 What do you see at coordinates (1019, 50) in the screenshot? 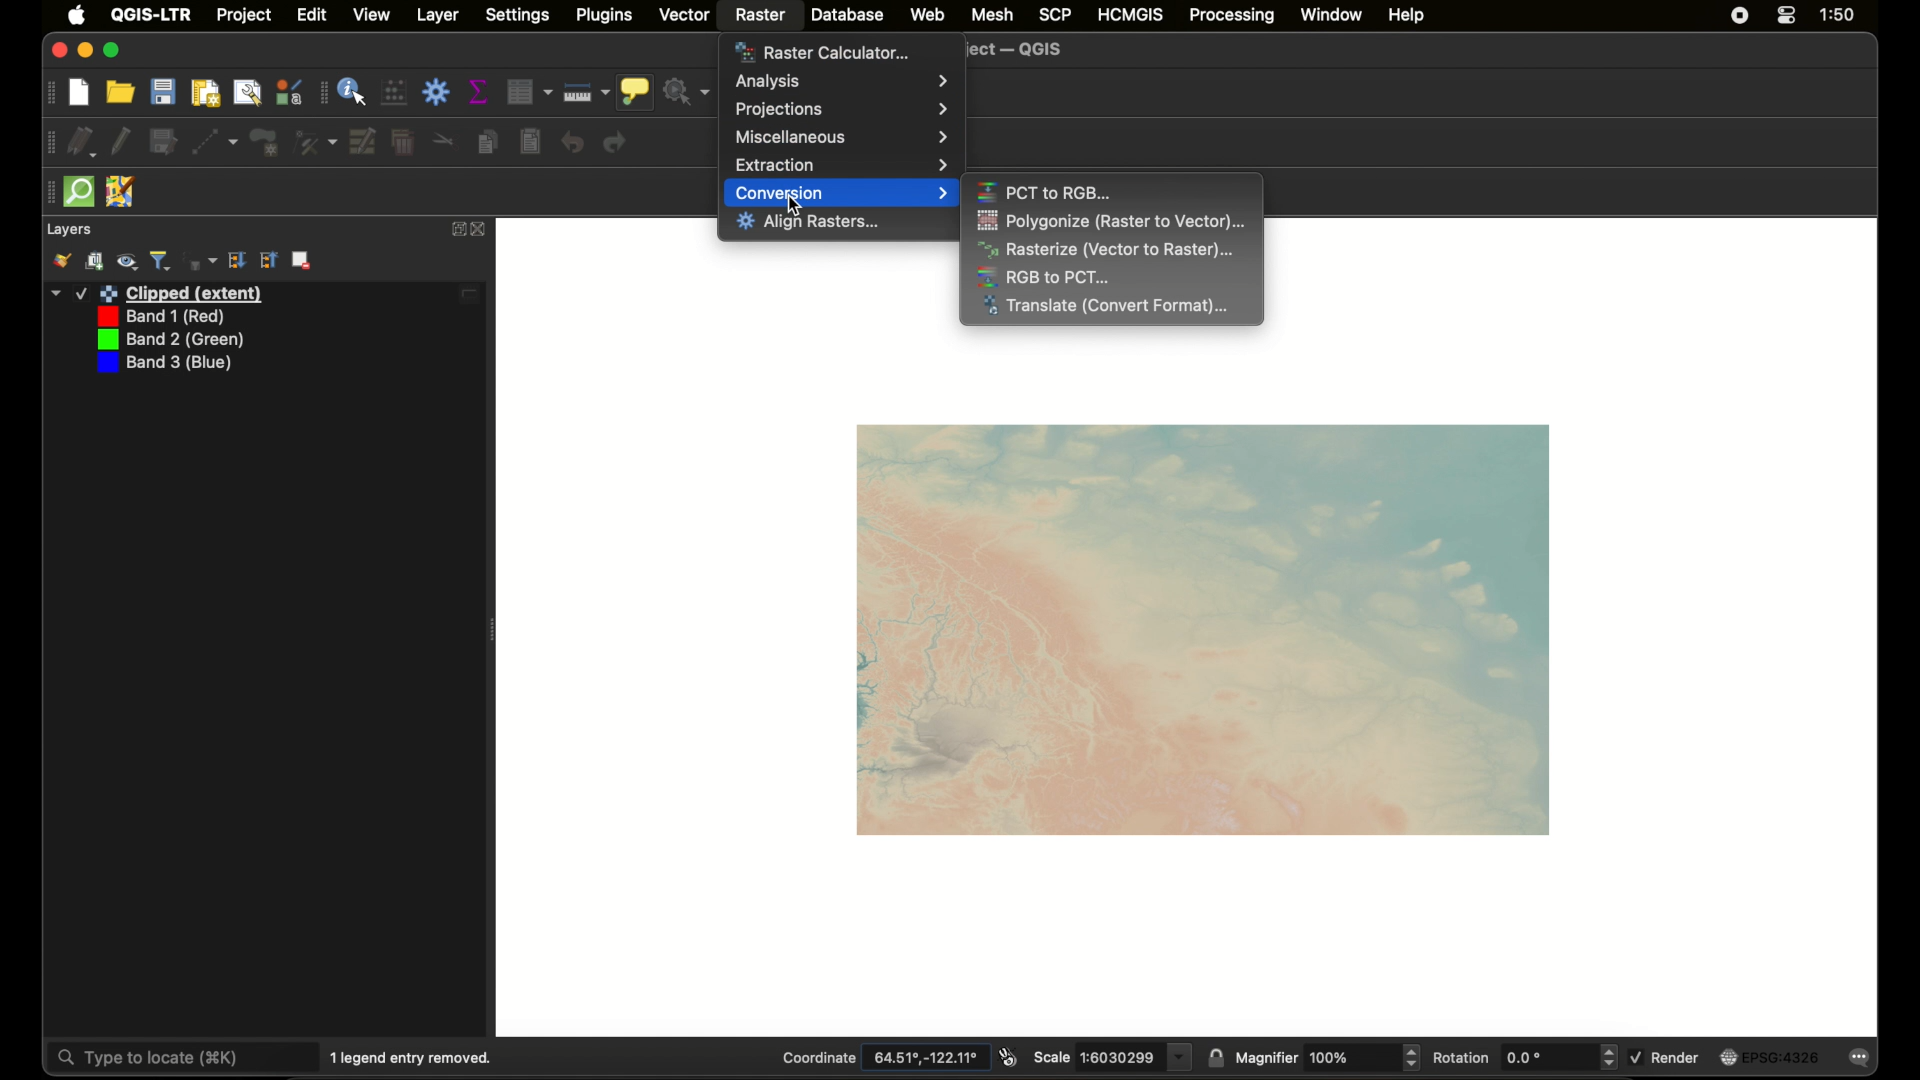
I see `untitled project  - QGIS` at bounding box center [1019, 50].